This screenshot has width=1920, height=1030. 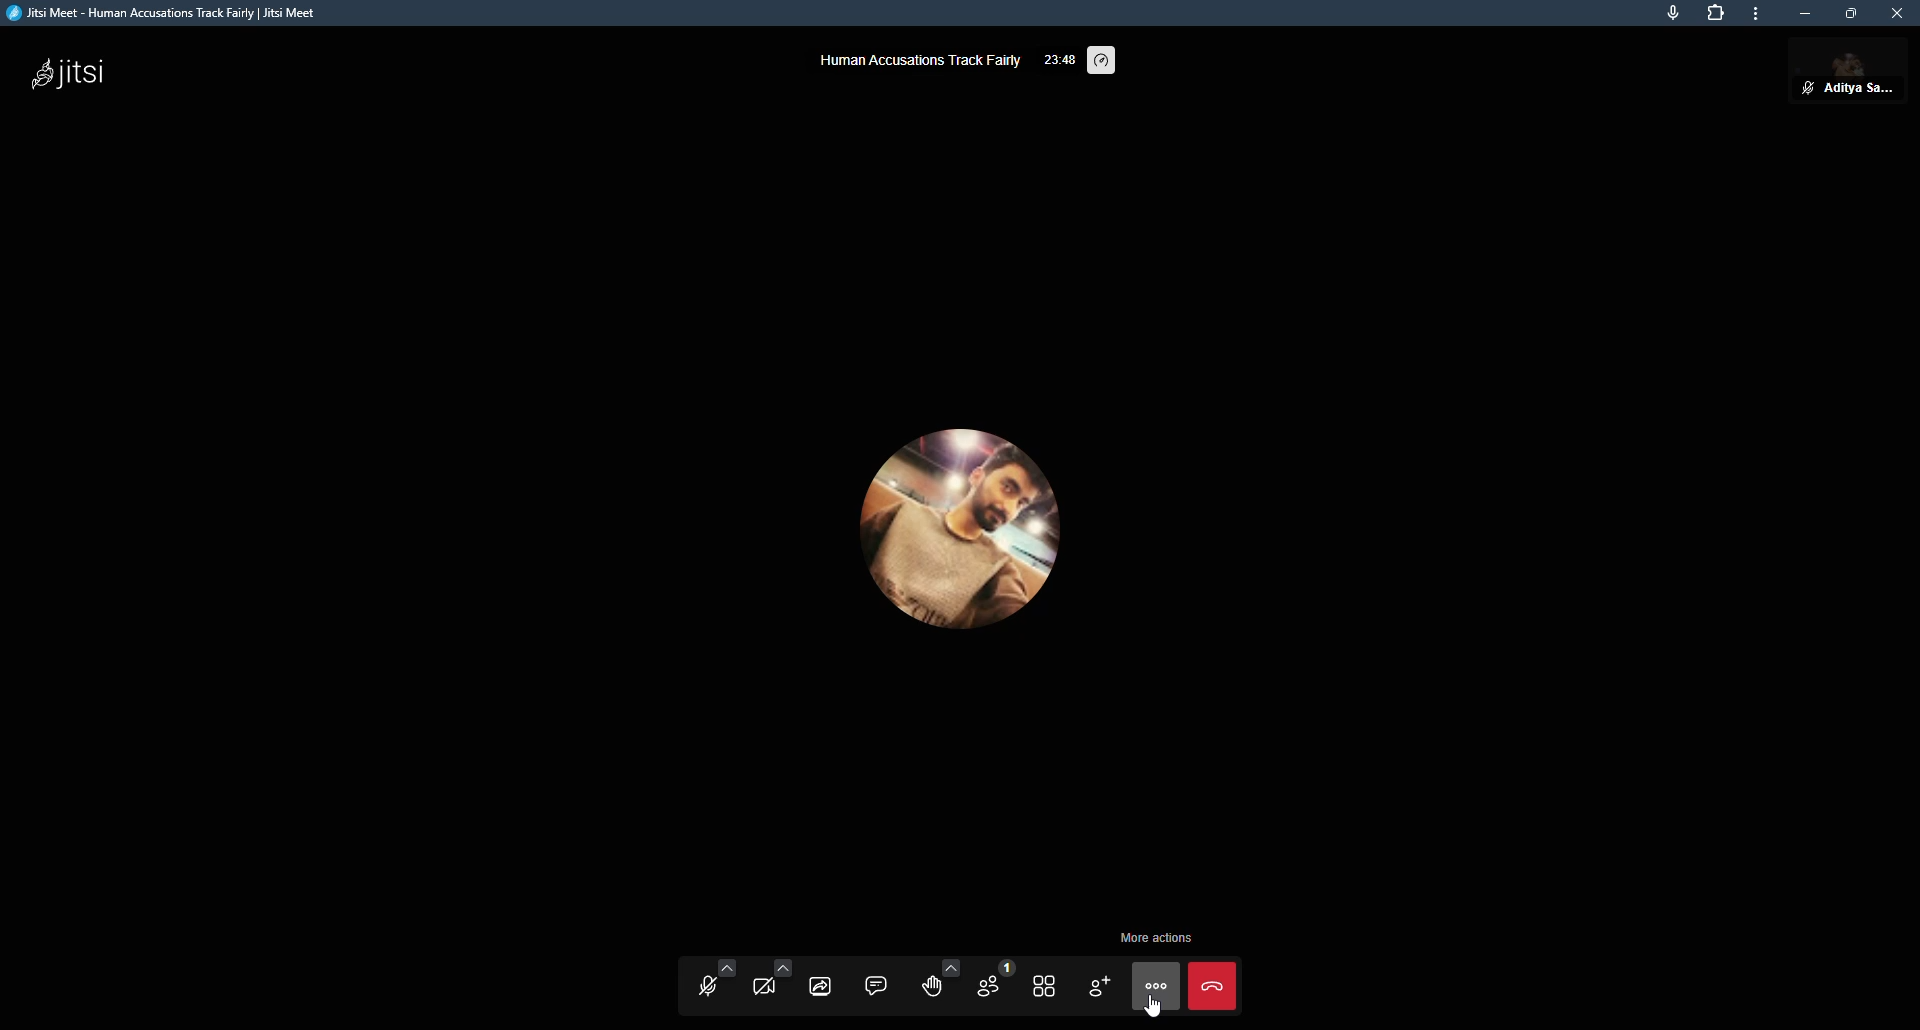 What do you see at coordinates (934, 982) in the screenshot?
I see `raise hand` at bounding box center [934, 982].